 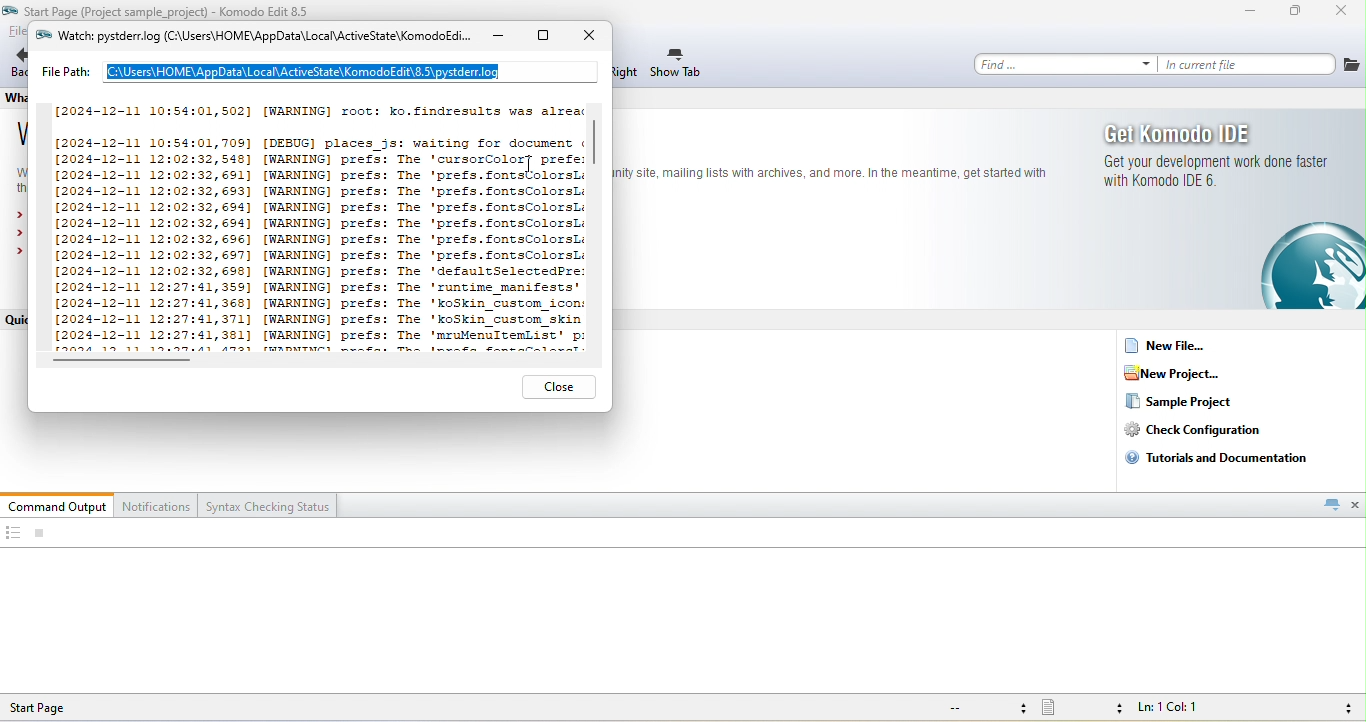 I want to click on get your development with done faster with komodo ide 6, so click(x=1212, y=172).